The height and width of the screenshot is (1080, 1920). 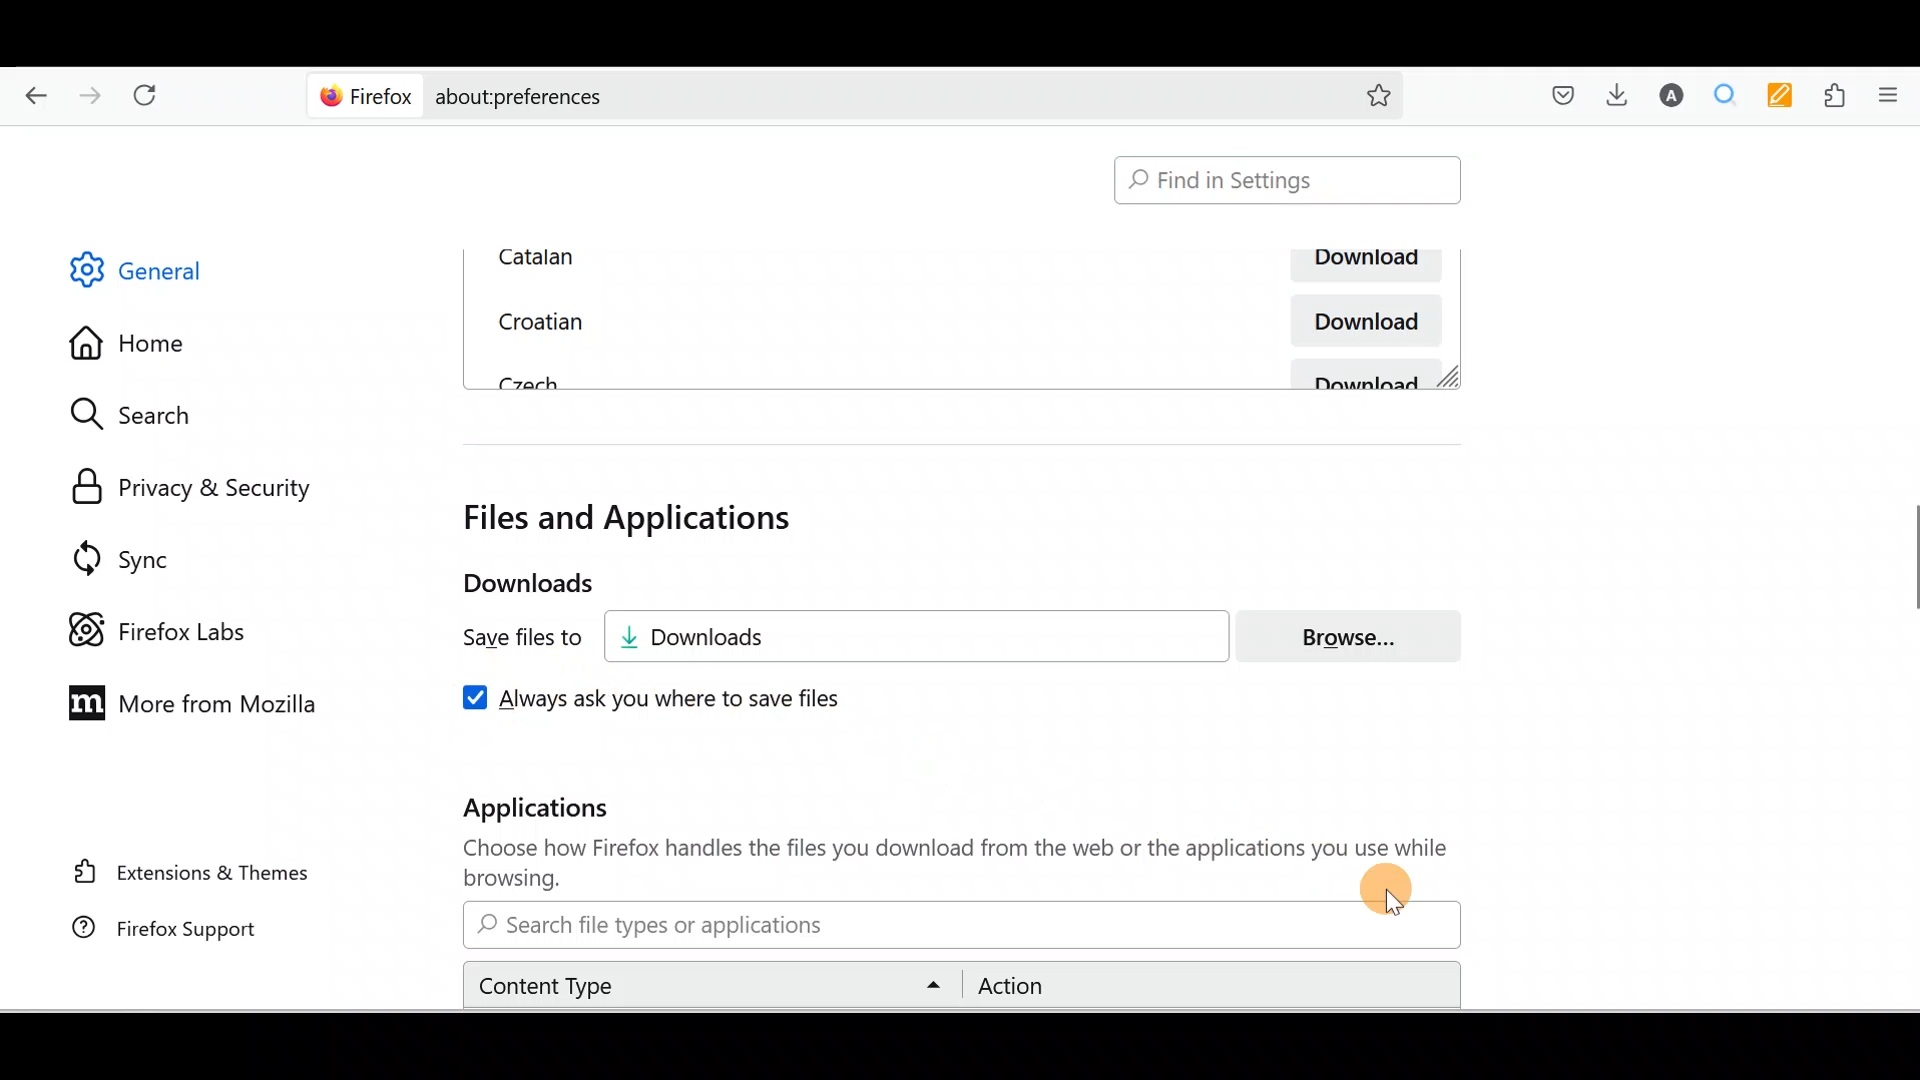 What do you see at coordinates (1894, 95) in the screenshot?
I see `Open application menu` at bounding box center [1894, 95].